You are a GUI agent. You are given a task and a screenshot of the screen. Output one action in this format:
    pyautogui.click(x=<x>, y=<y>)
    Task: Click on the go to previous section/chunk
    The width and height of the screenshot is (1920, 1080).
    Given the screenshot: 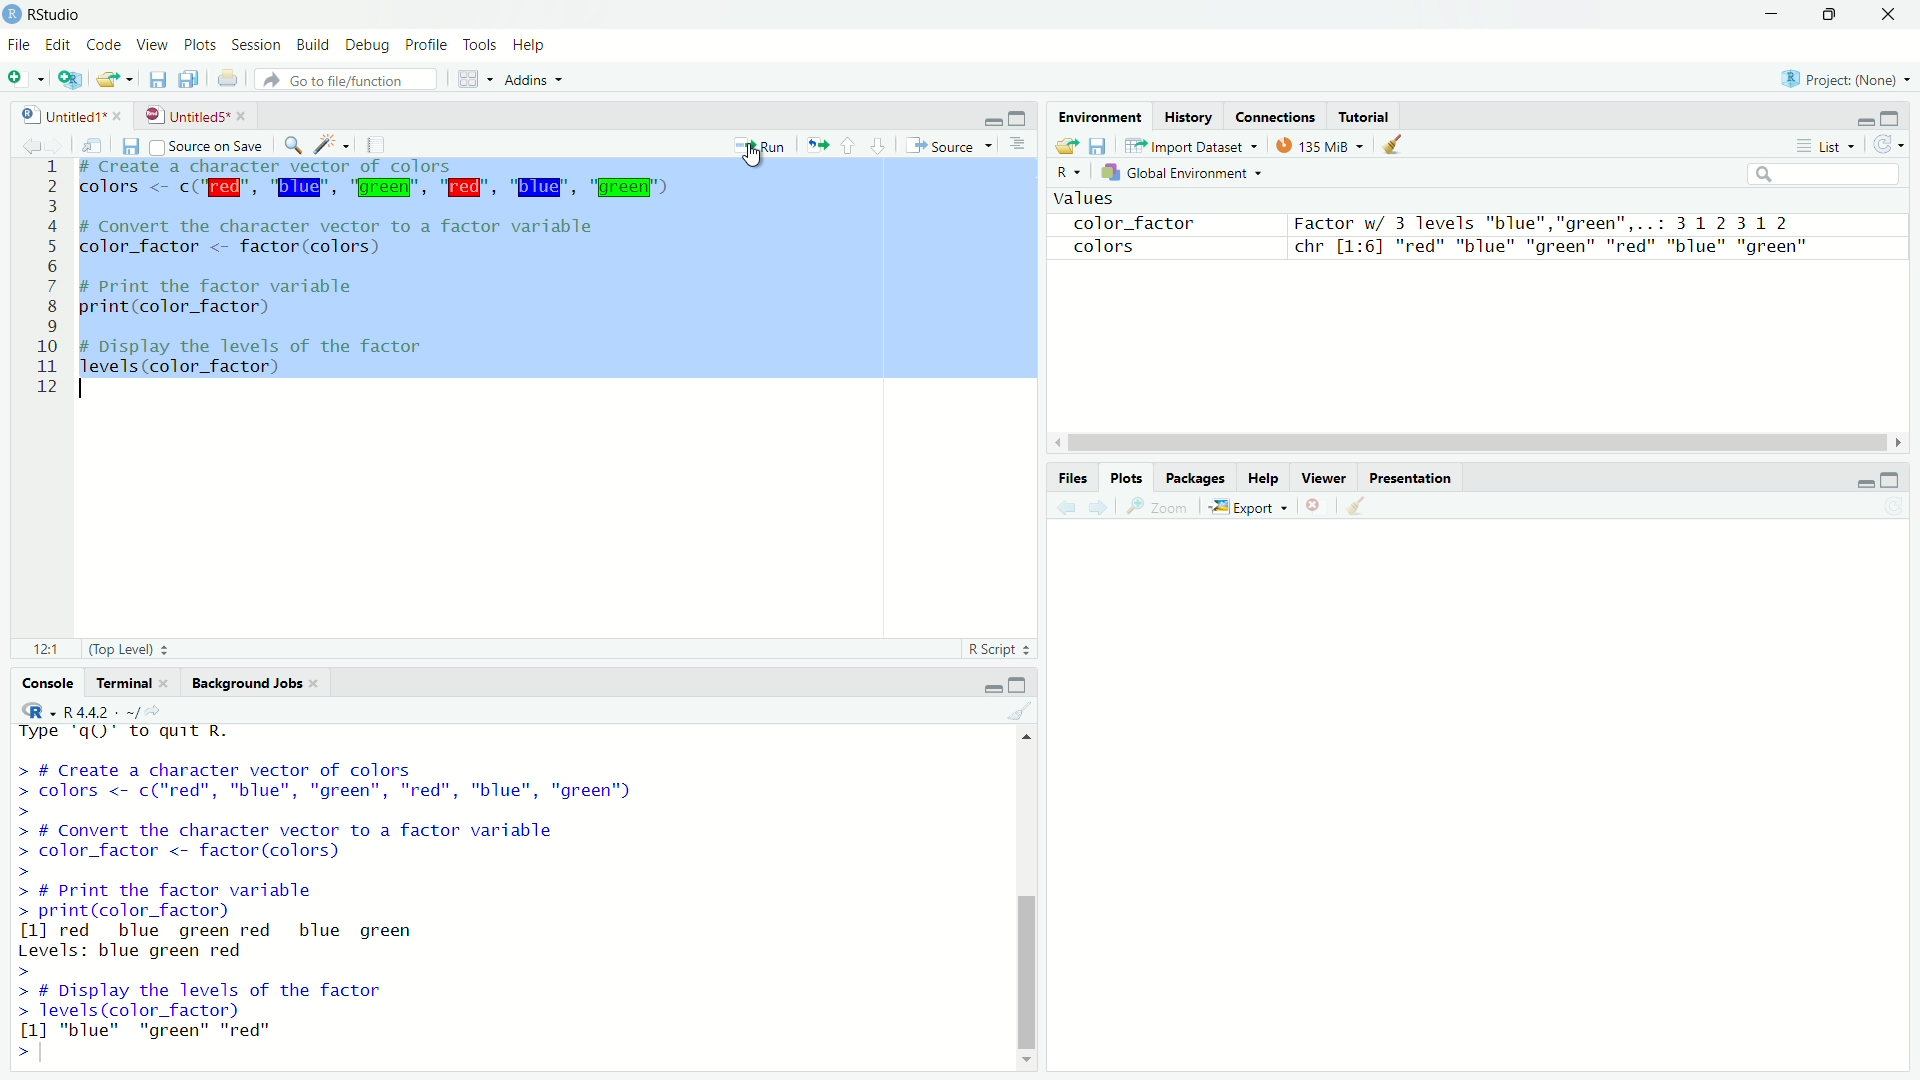 What is the action you would take?
    pyautogui.click(x=851, y=147)
    